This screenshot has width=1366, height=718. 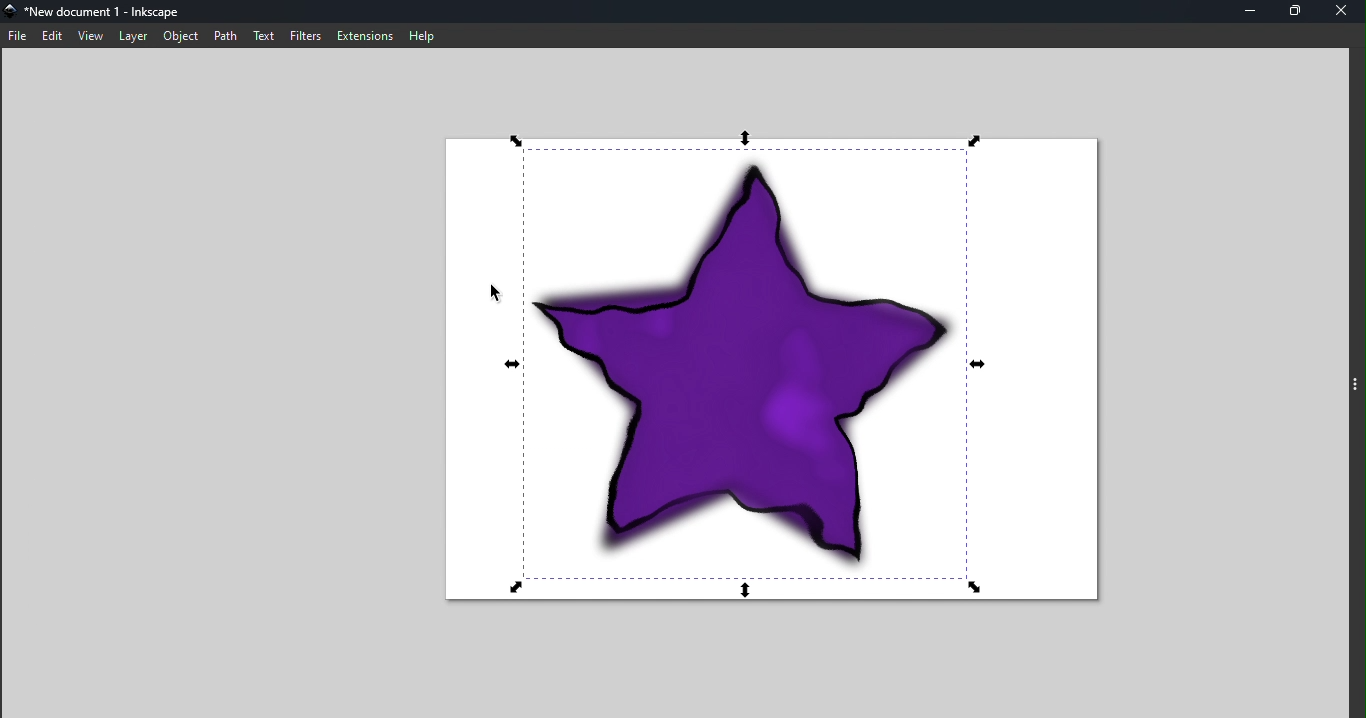 What do you see at coordinates (91, 37) in the screenshot?
I see `View` at bounding box center [91, 37].